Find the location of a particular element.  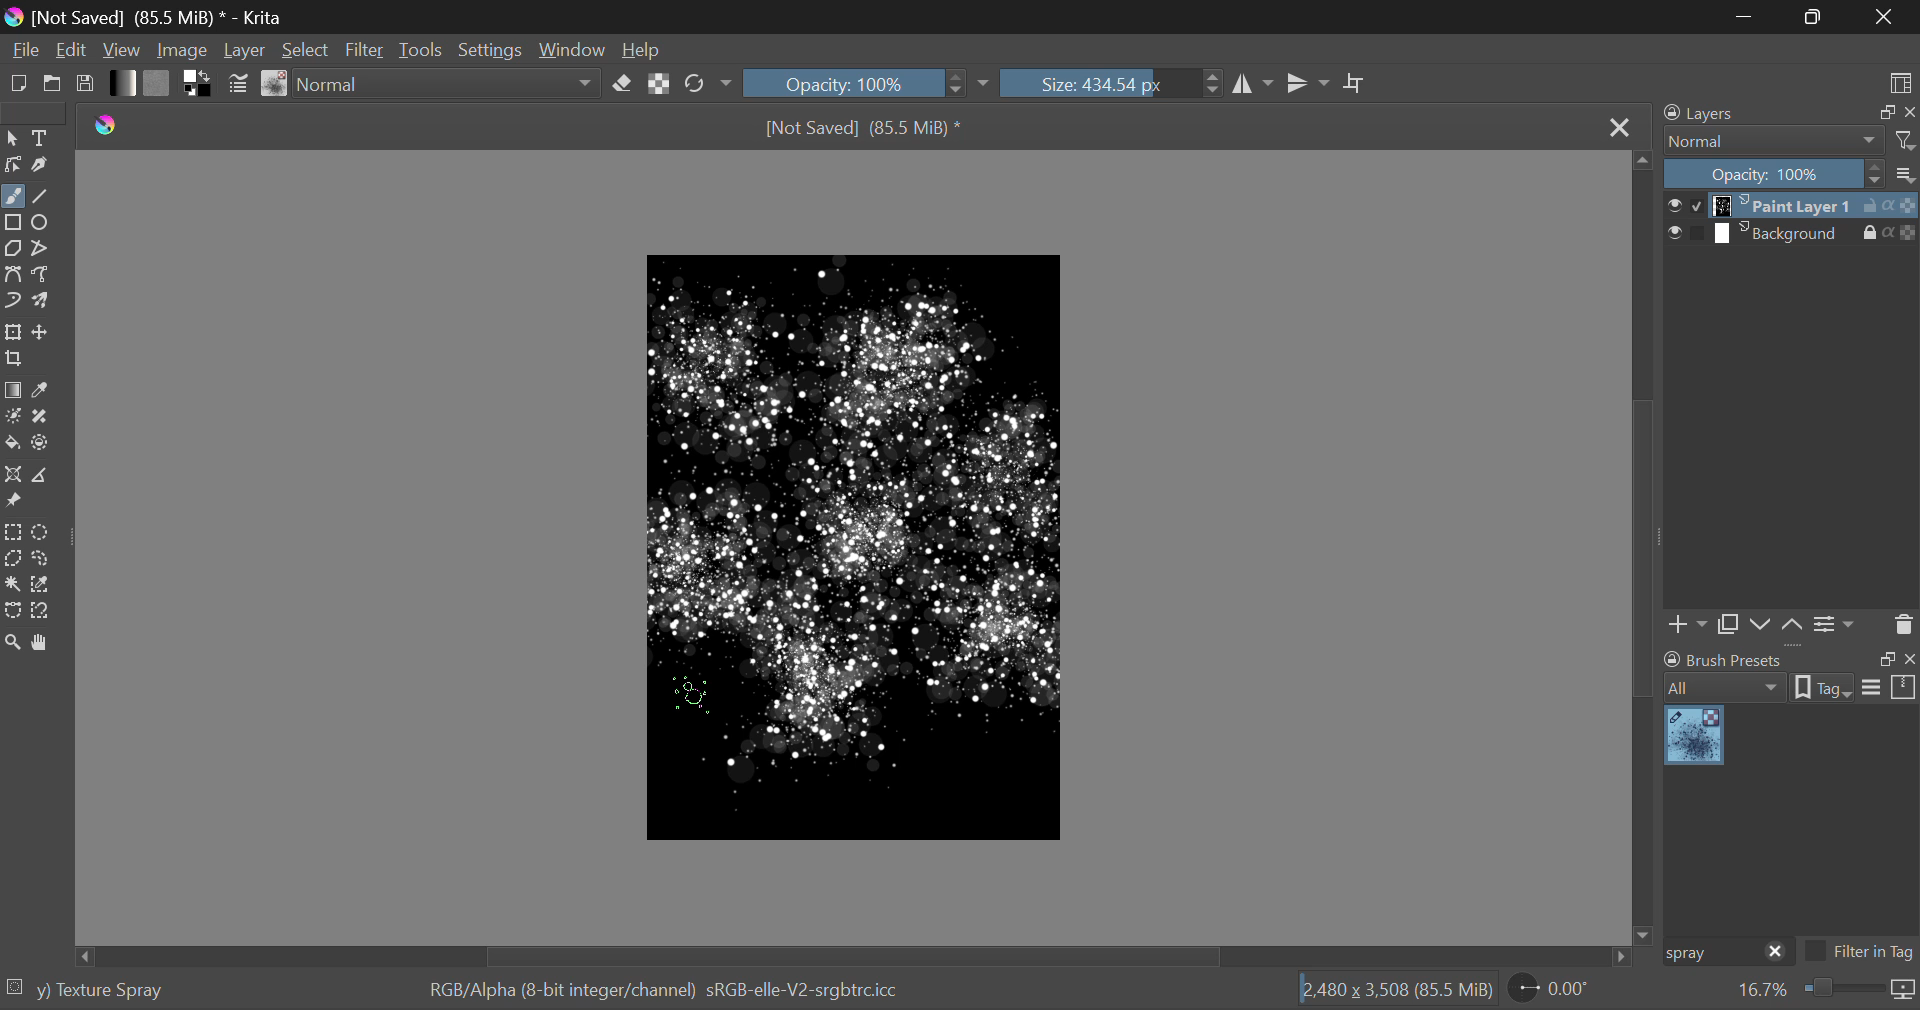

Bezier Curve is located at coordinates (12, 273).